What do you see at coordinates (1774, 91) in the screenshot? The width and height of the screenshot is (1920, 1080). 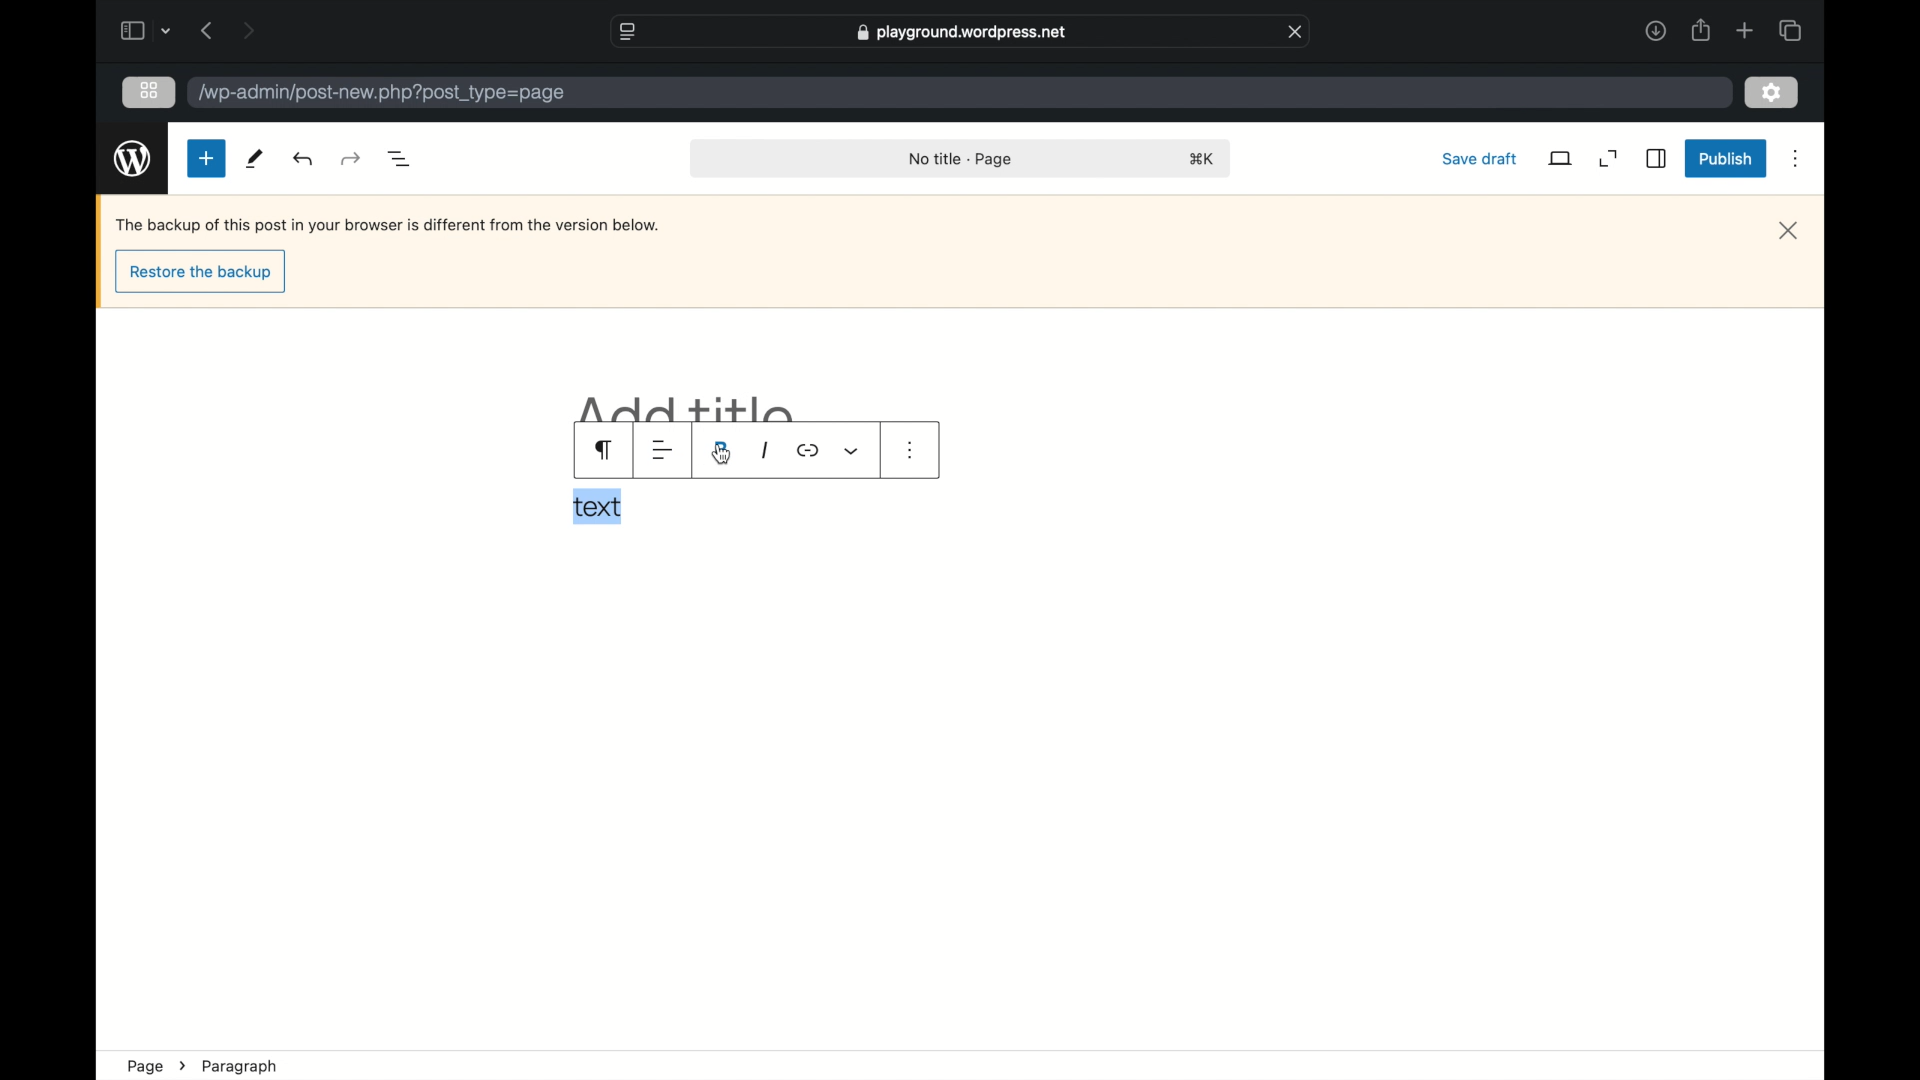 I see `settings` at bounding box center [1774, 91].